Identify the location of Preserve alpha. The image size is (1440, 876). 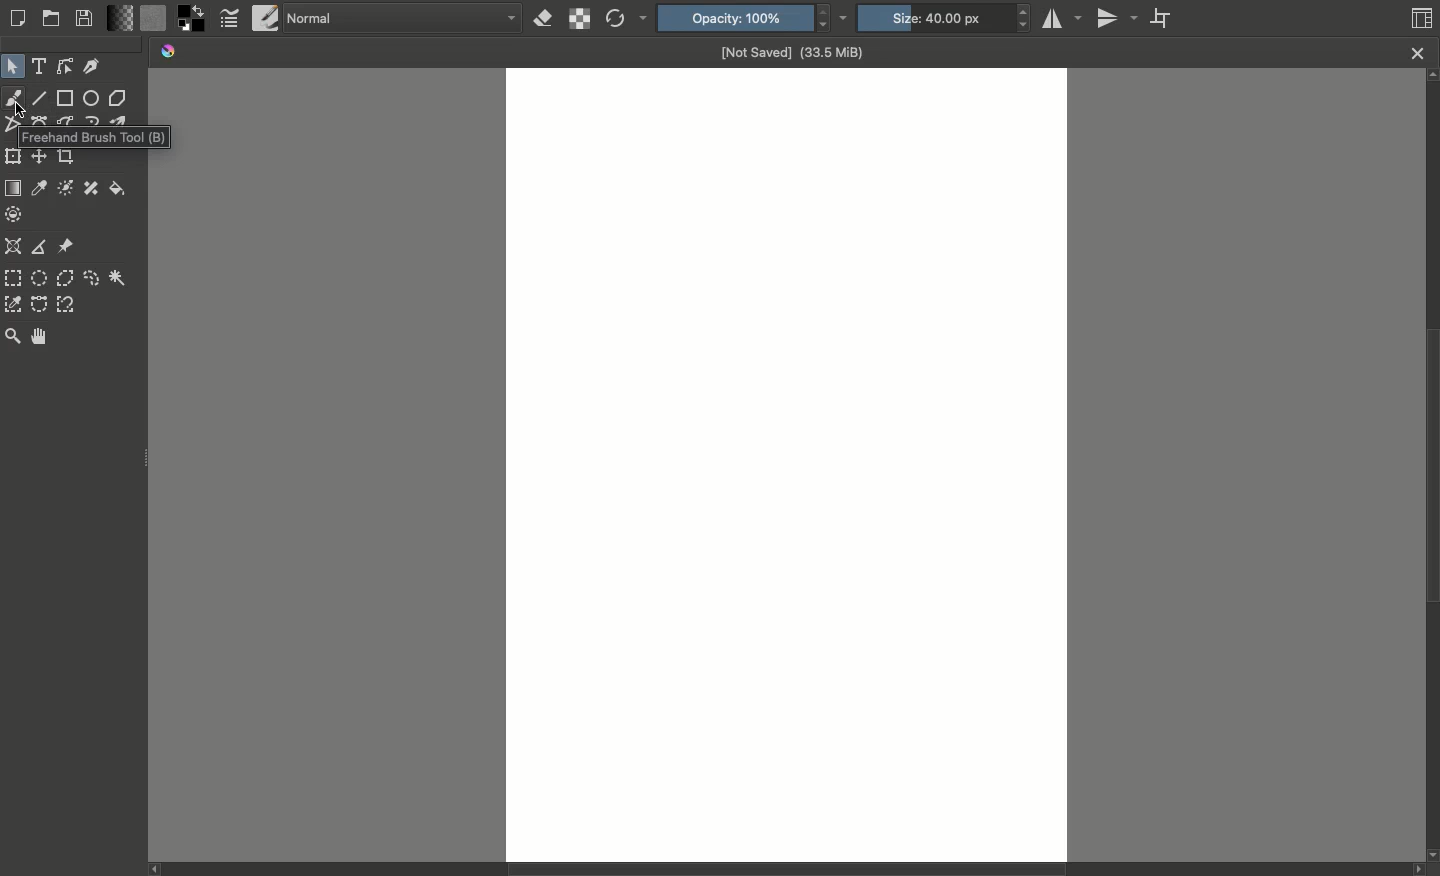
(578, 19).